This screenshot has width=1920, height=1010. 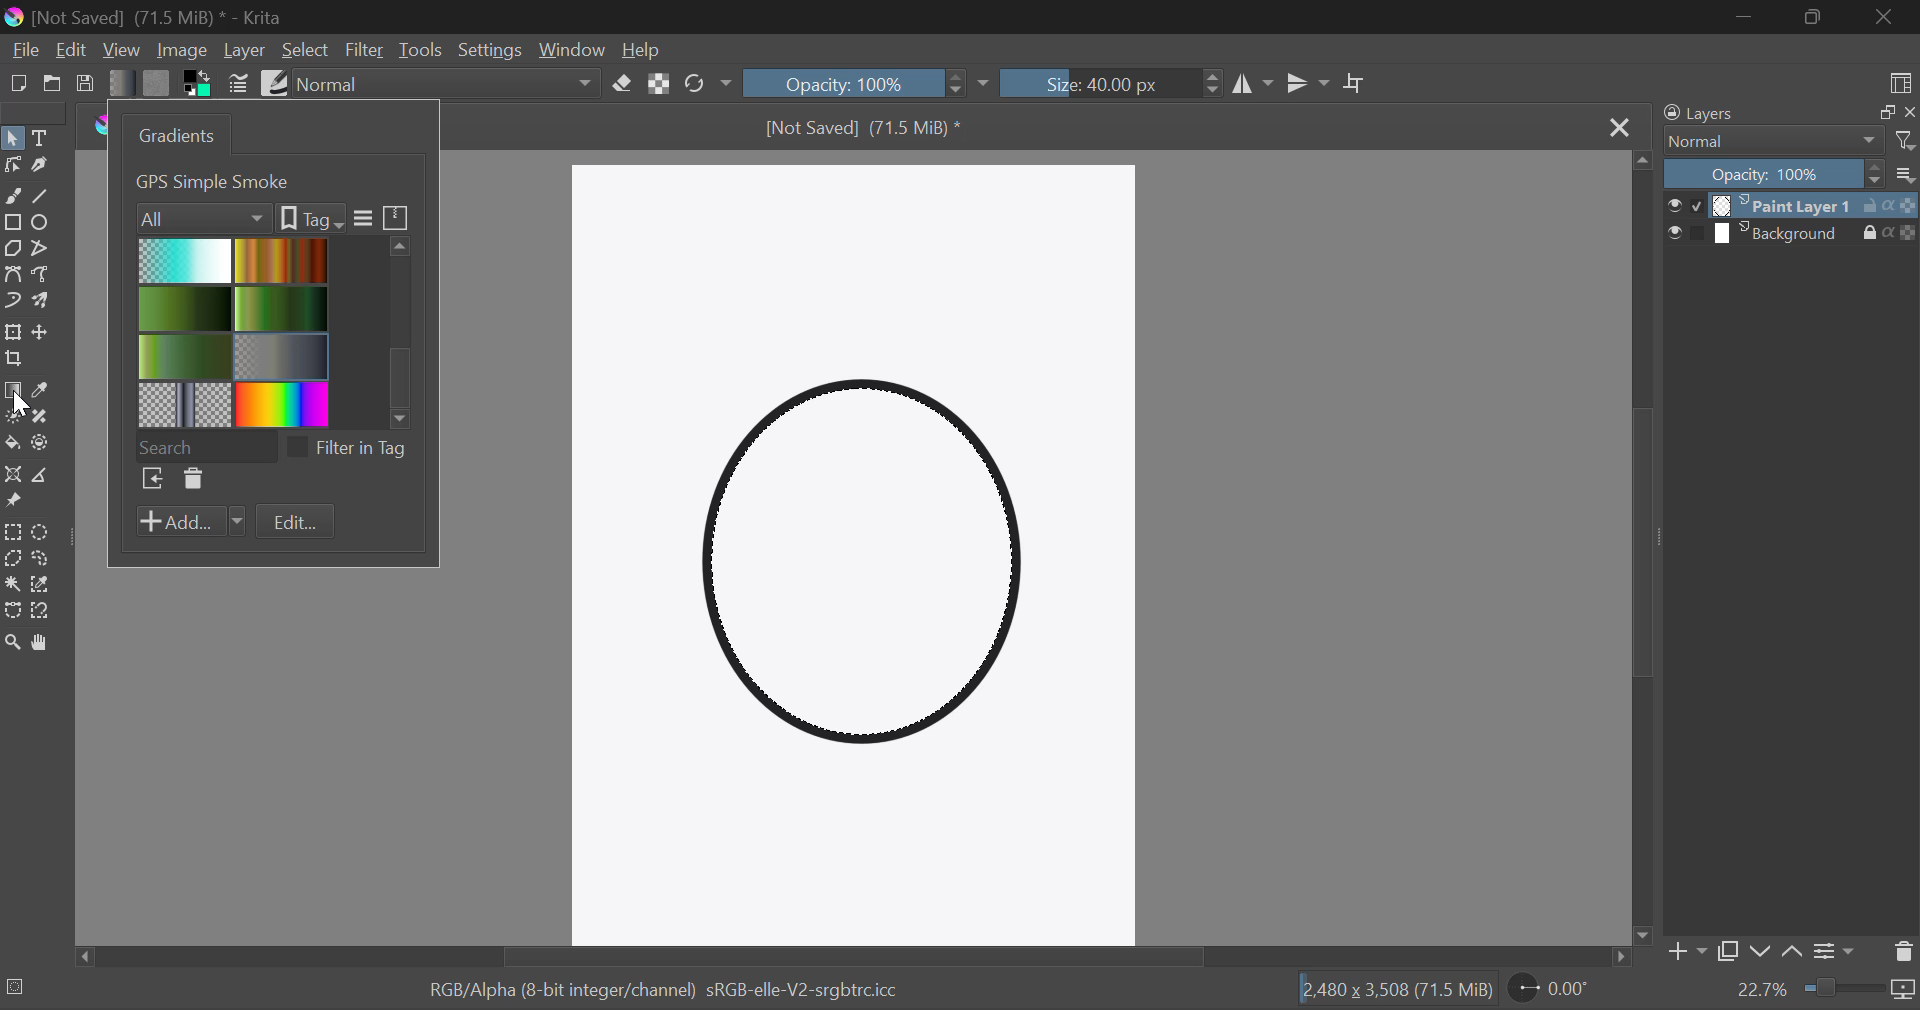 What do you see at coordinates (43, 303) in the screenshot?
I see `Multibrush` at bounding box center [43, 303].